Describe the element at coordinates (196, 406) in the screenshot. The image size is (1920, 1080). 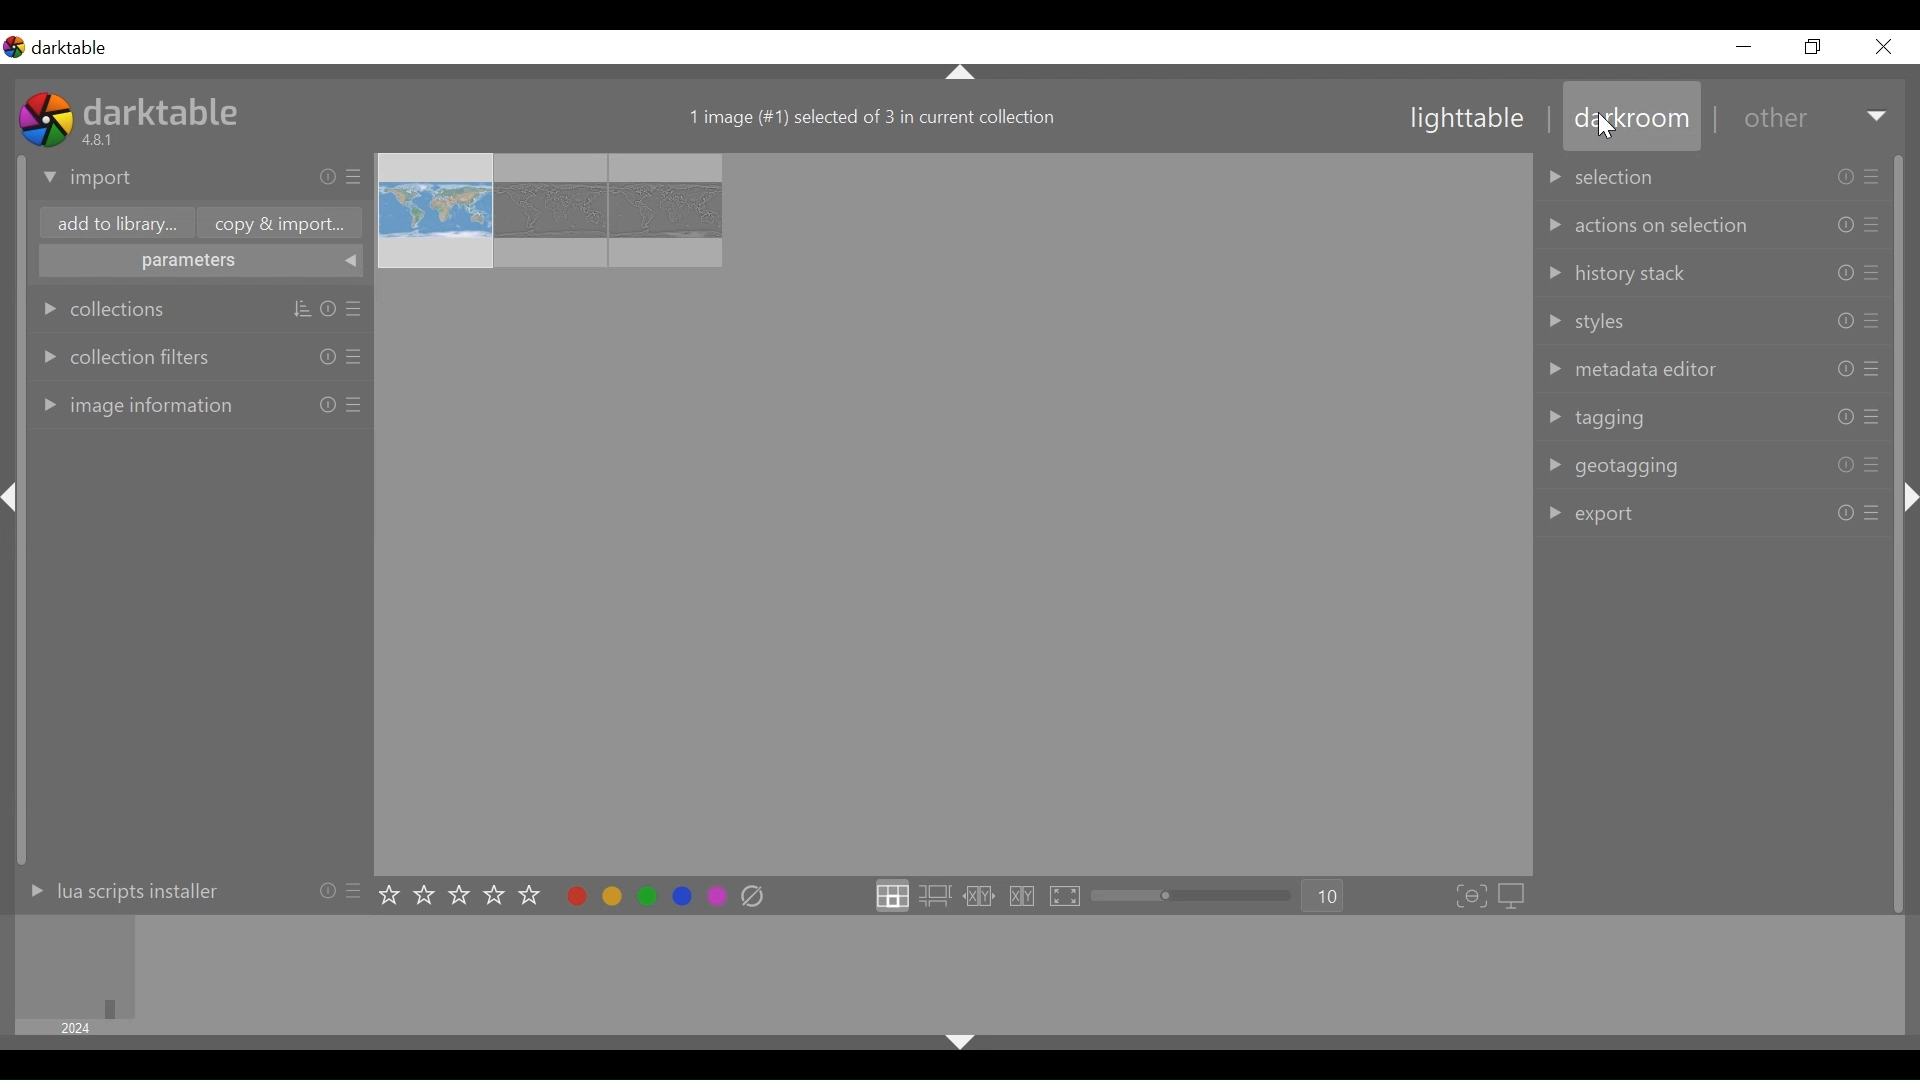
I see `image information` at that location.